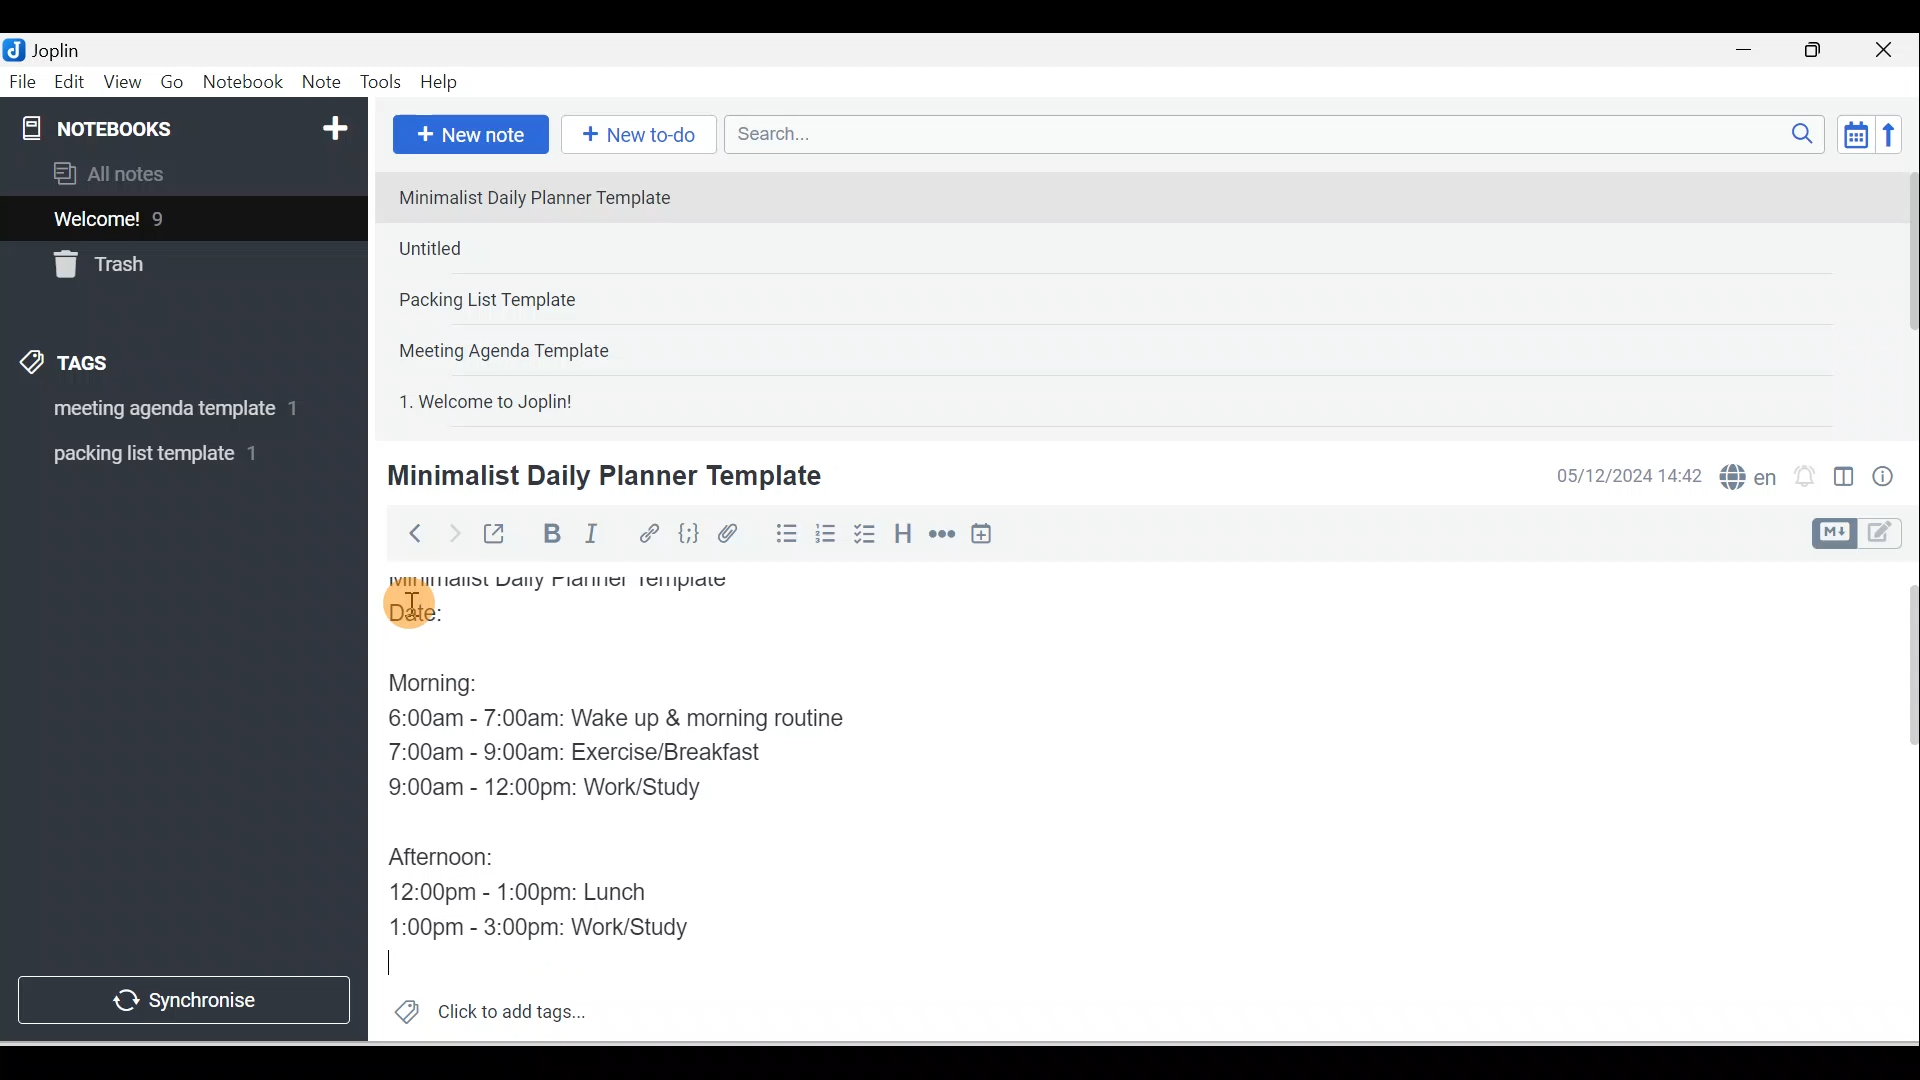 This screenshot has width=1920, height=1080. What do you see at coordinates (1744, 474) in the screenshot?
I see `Spelling` at bounding box center [1744, 474].